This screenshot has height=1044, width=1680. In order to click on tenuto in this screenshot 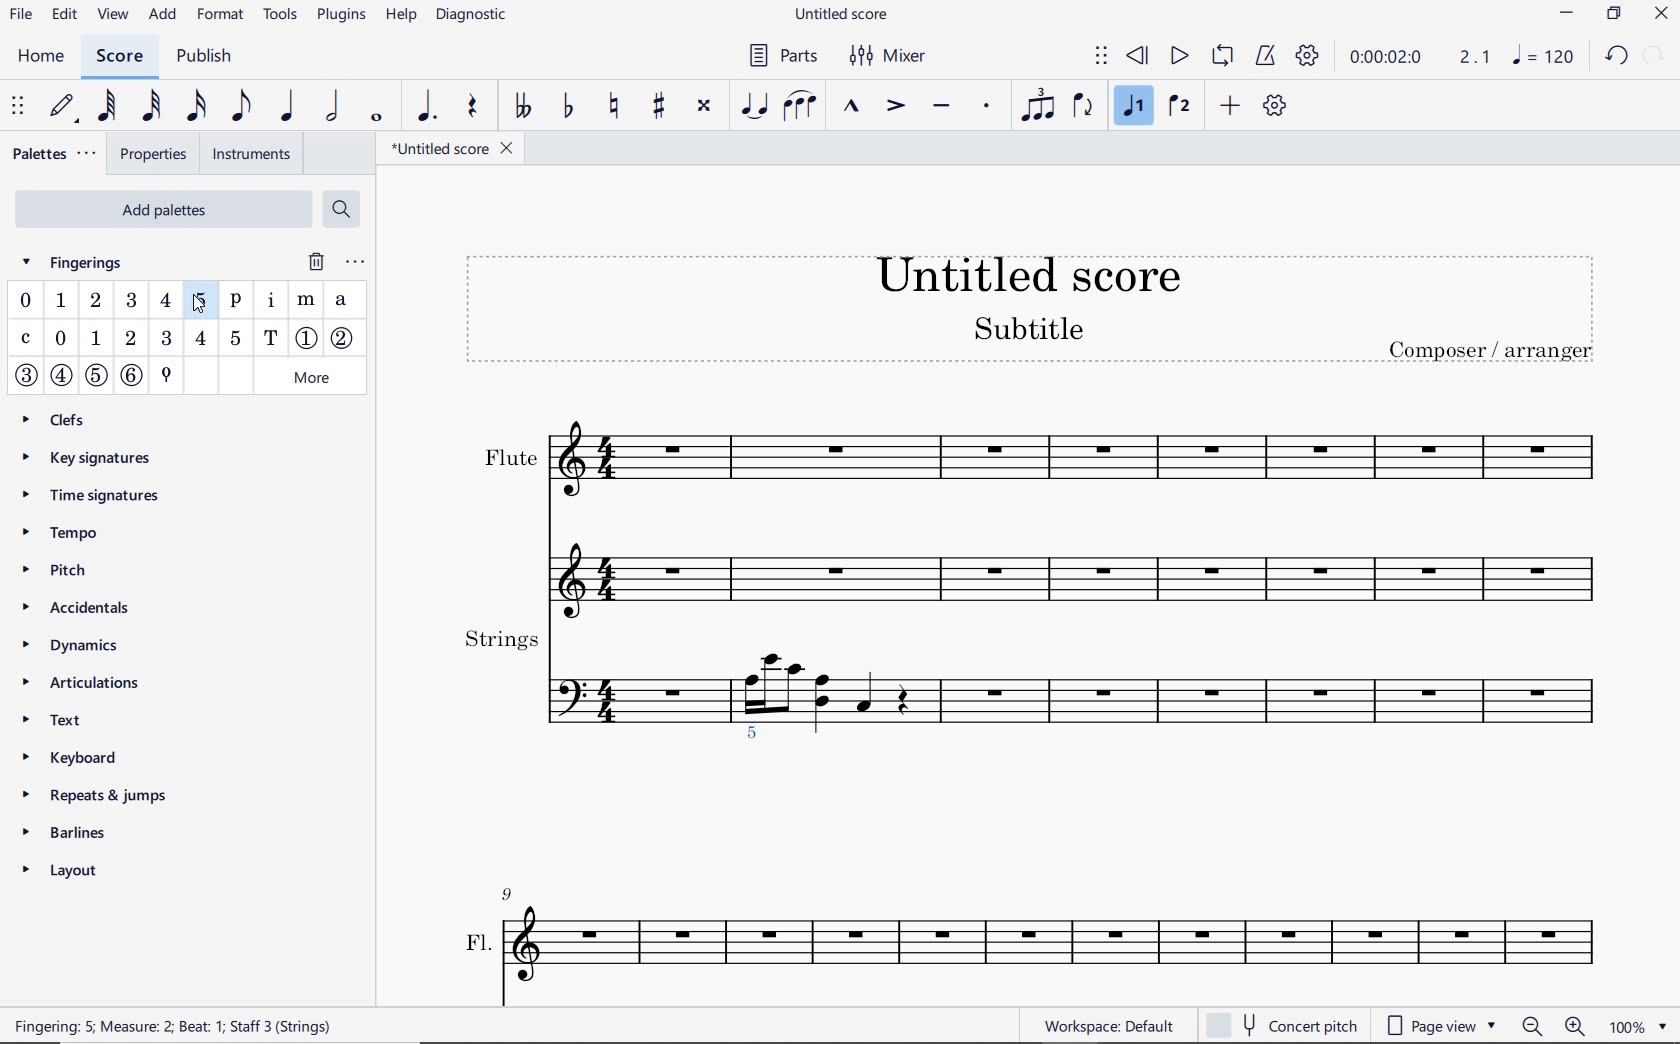, I will do `click(941, 108)`.